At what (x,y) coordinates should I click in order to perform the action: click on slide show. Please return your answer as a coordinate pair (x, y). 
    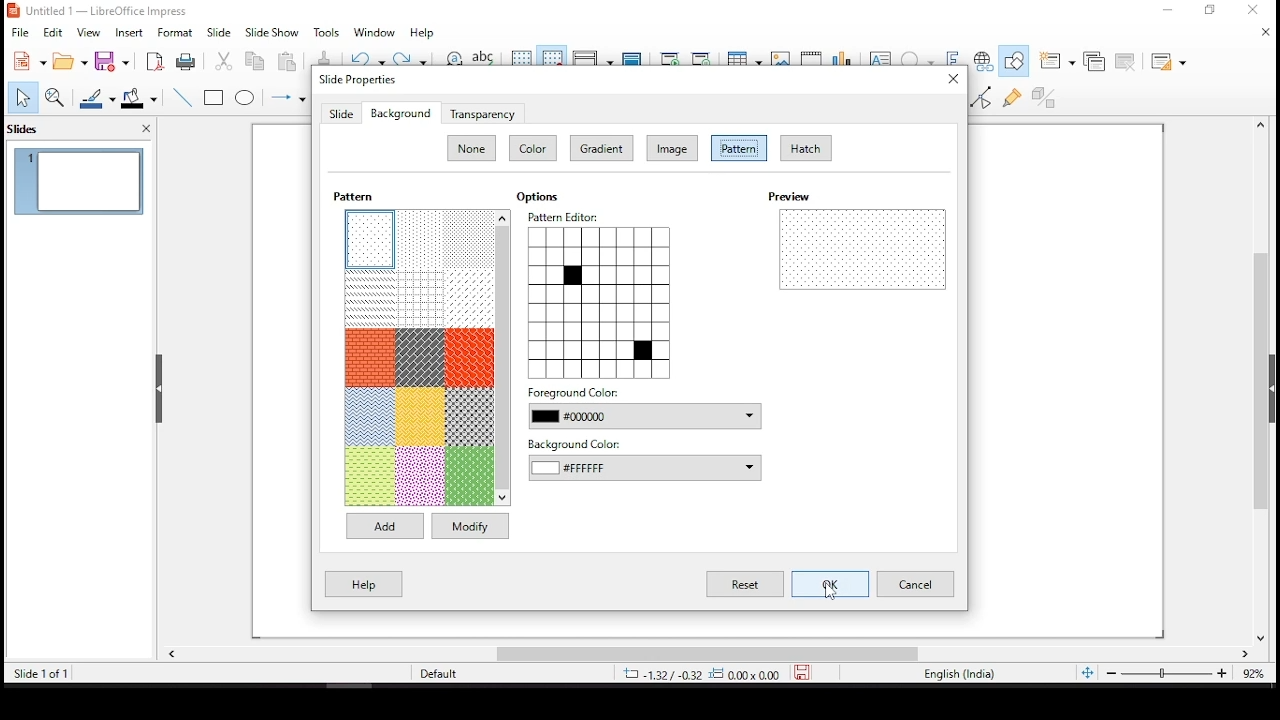
    Looking at the image, I should click on (272, 31).